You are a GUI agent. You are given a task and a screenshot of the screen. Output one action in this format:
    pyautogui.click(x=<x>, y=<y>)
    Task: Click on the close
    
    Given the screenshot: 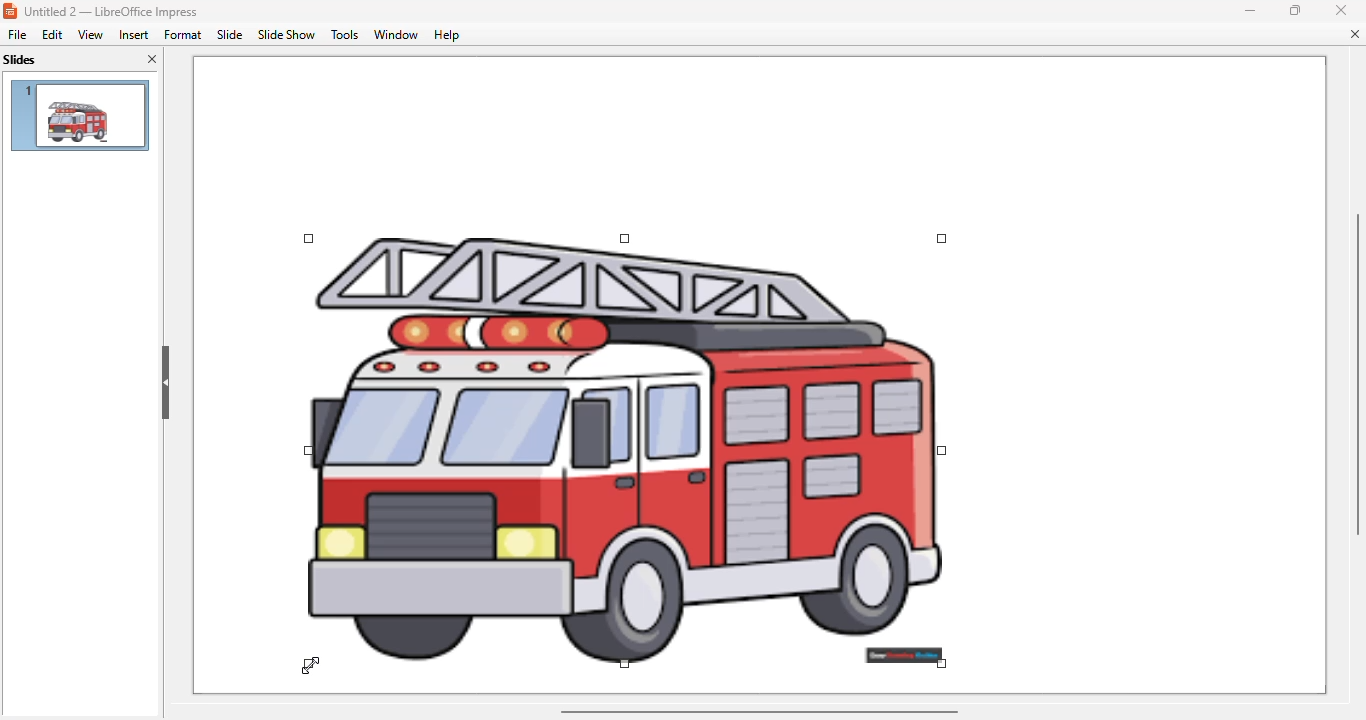 What is the action you would take?
    pyautogui.click(x=1342, y=9)
    